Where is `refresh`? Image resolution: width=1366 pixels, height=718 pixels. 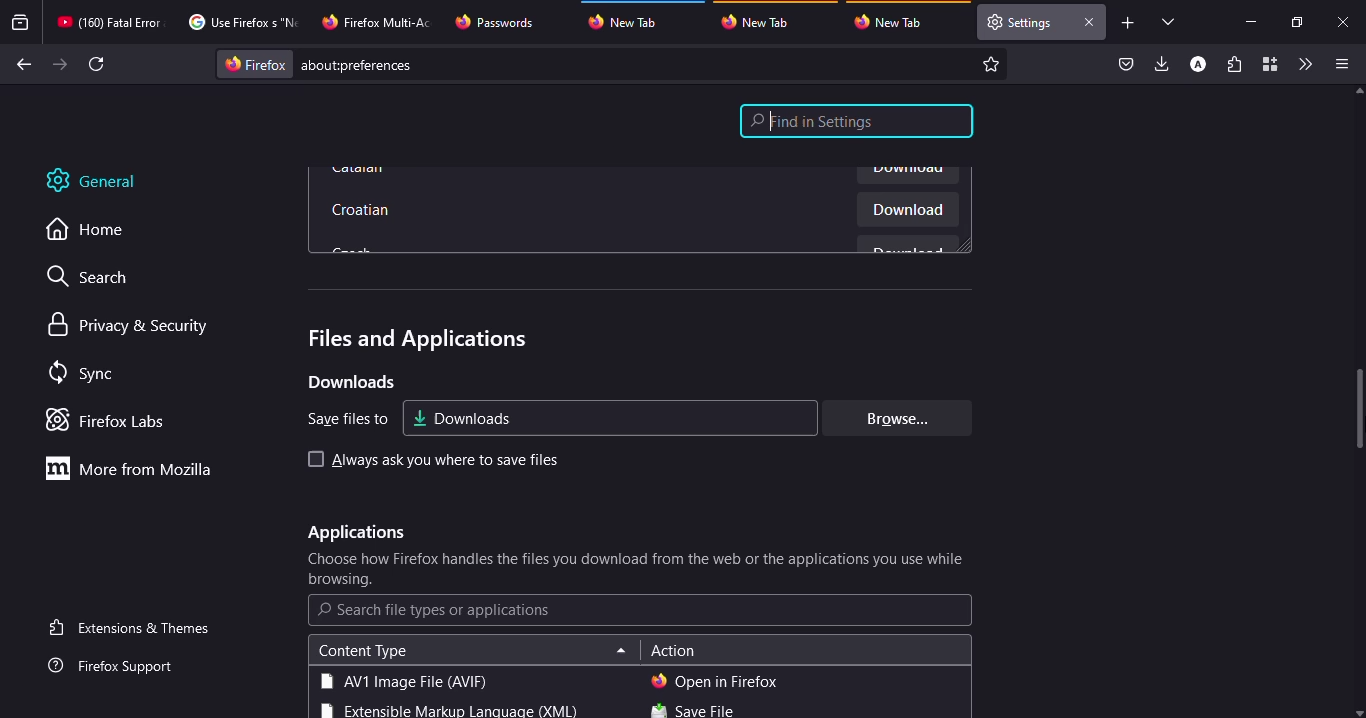
refresh is located at coordinates (98, 64).